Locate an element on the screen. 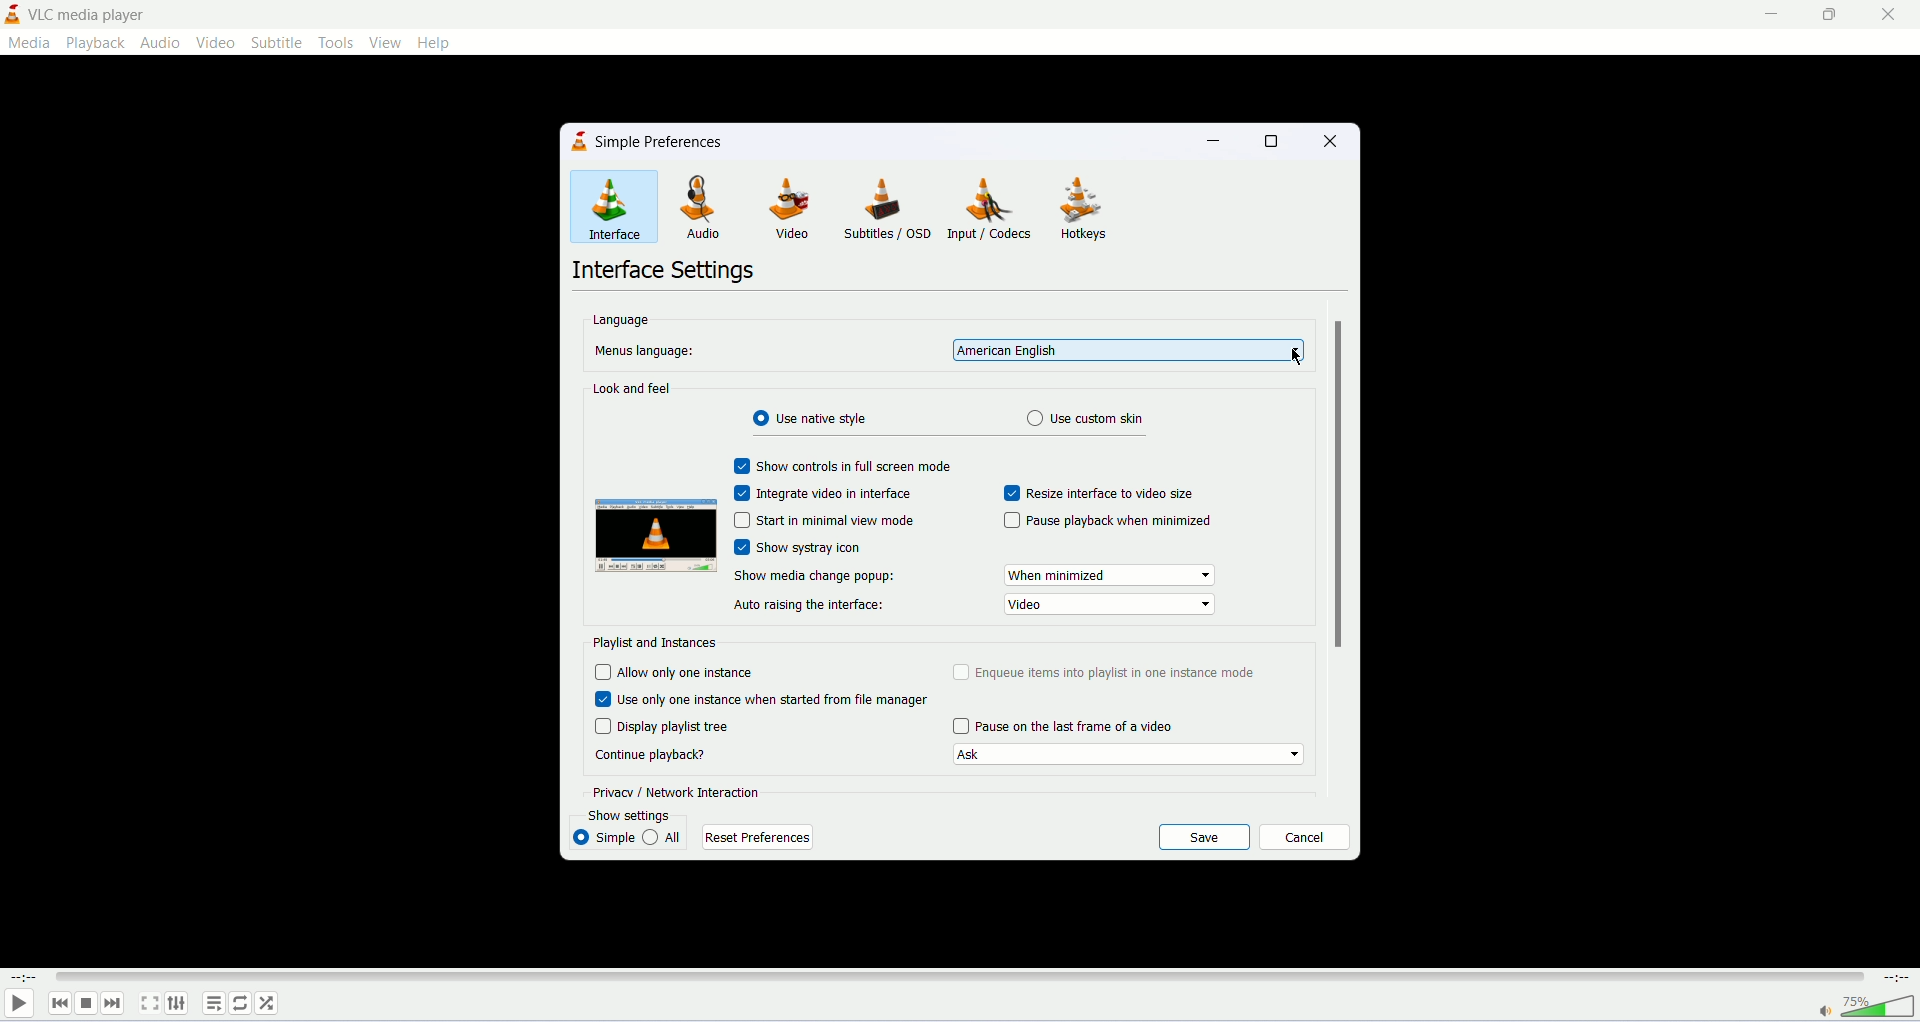  audio is located at coordinates (163, 44).